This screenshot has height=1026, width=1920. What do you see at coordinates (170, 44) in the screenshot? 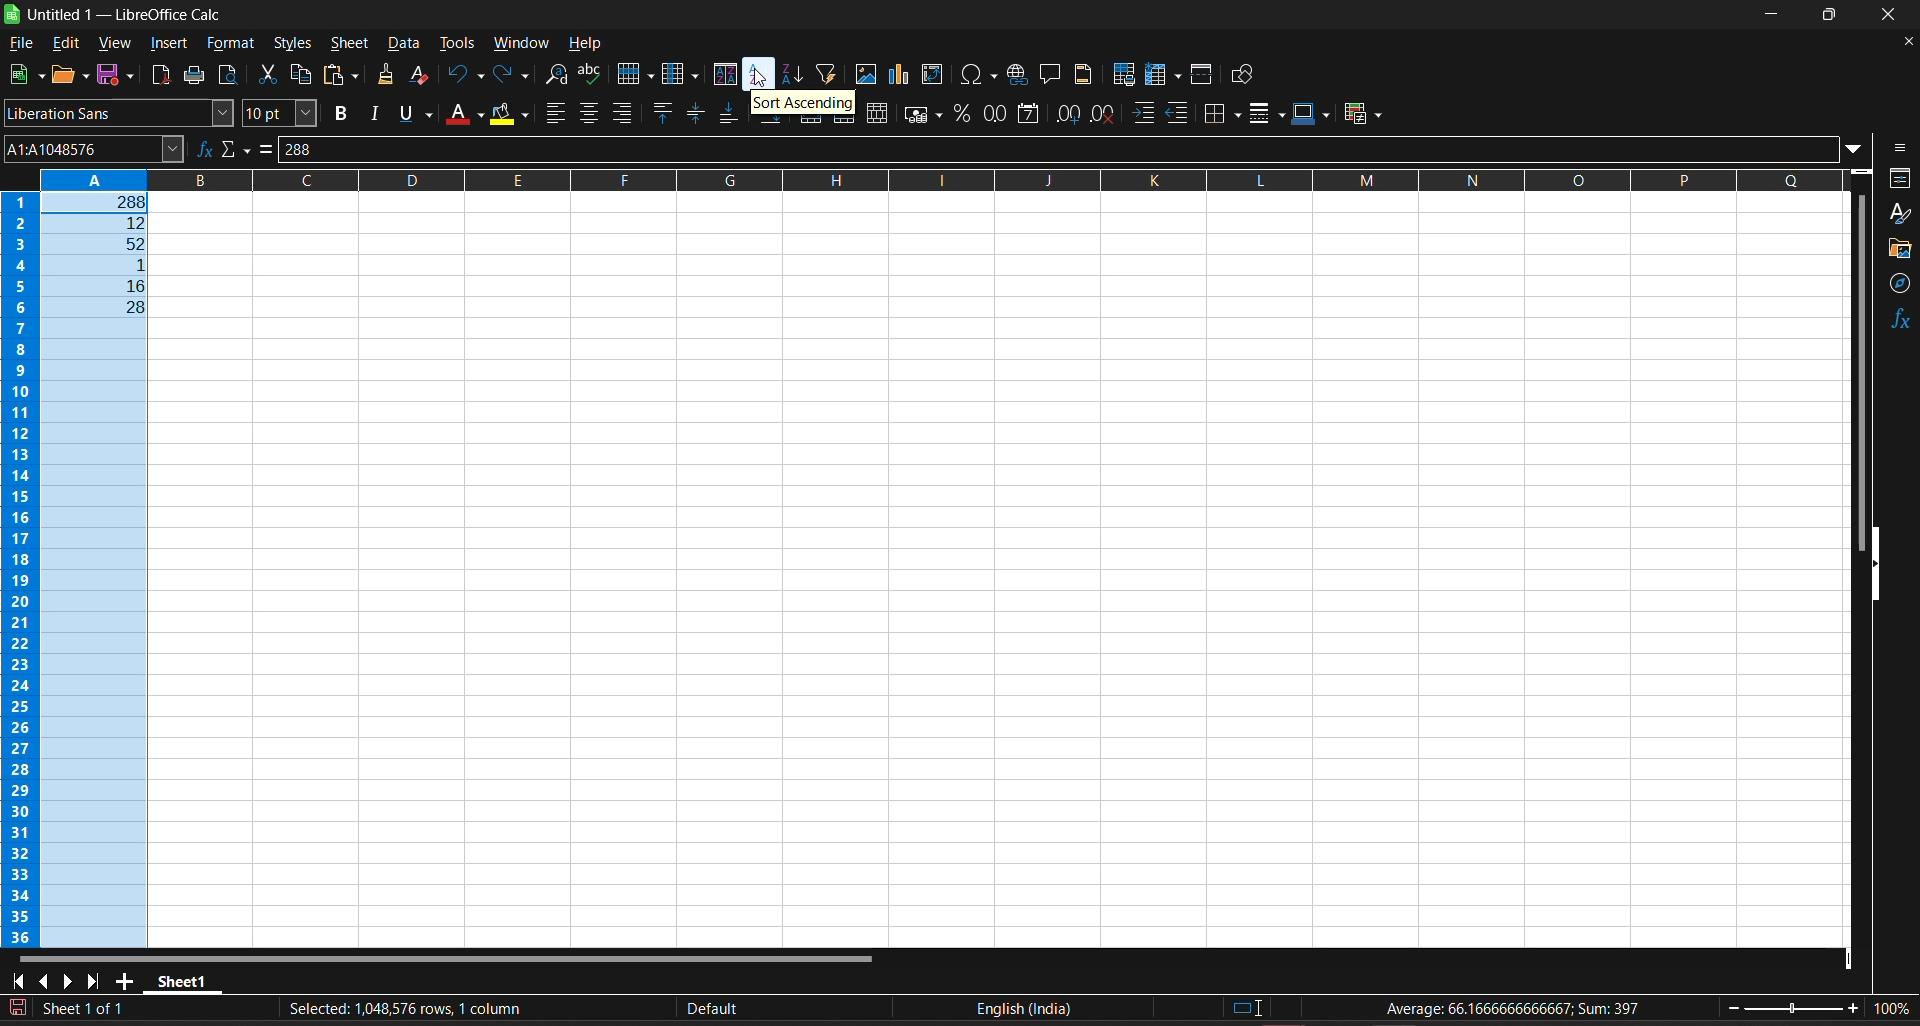
I see `insert` at bounding box center [170, 44].